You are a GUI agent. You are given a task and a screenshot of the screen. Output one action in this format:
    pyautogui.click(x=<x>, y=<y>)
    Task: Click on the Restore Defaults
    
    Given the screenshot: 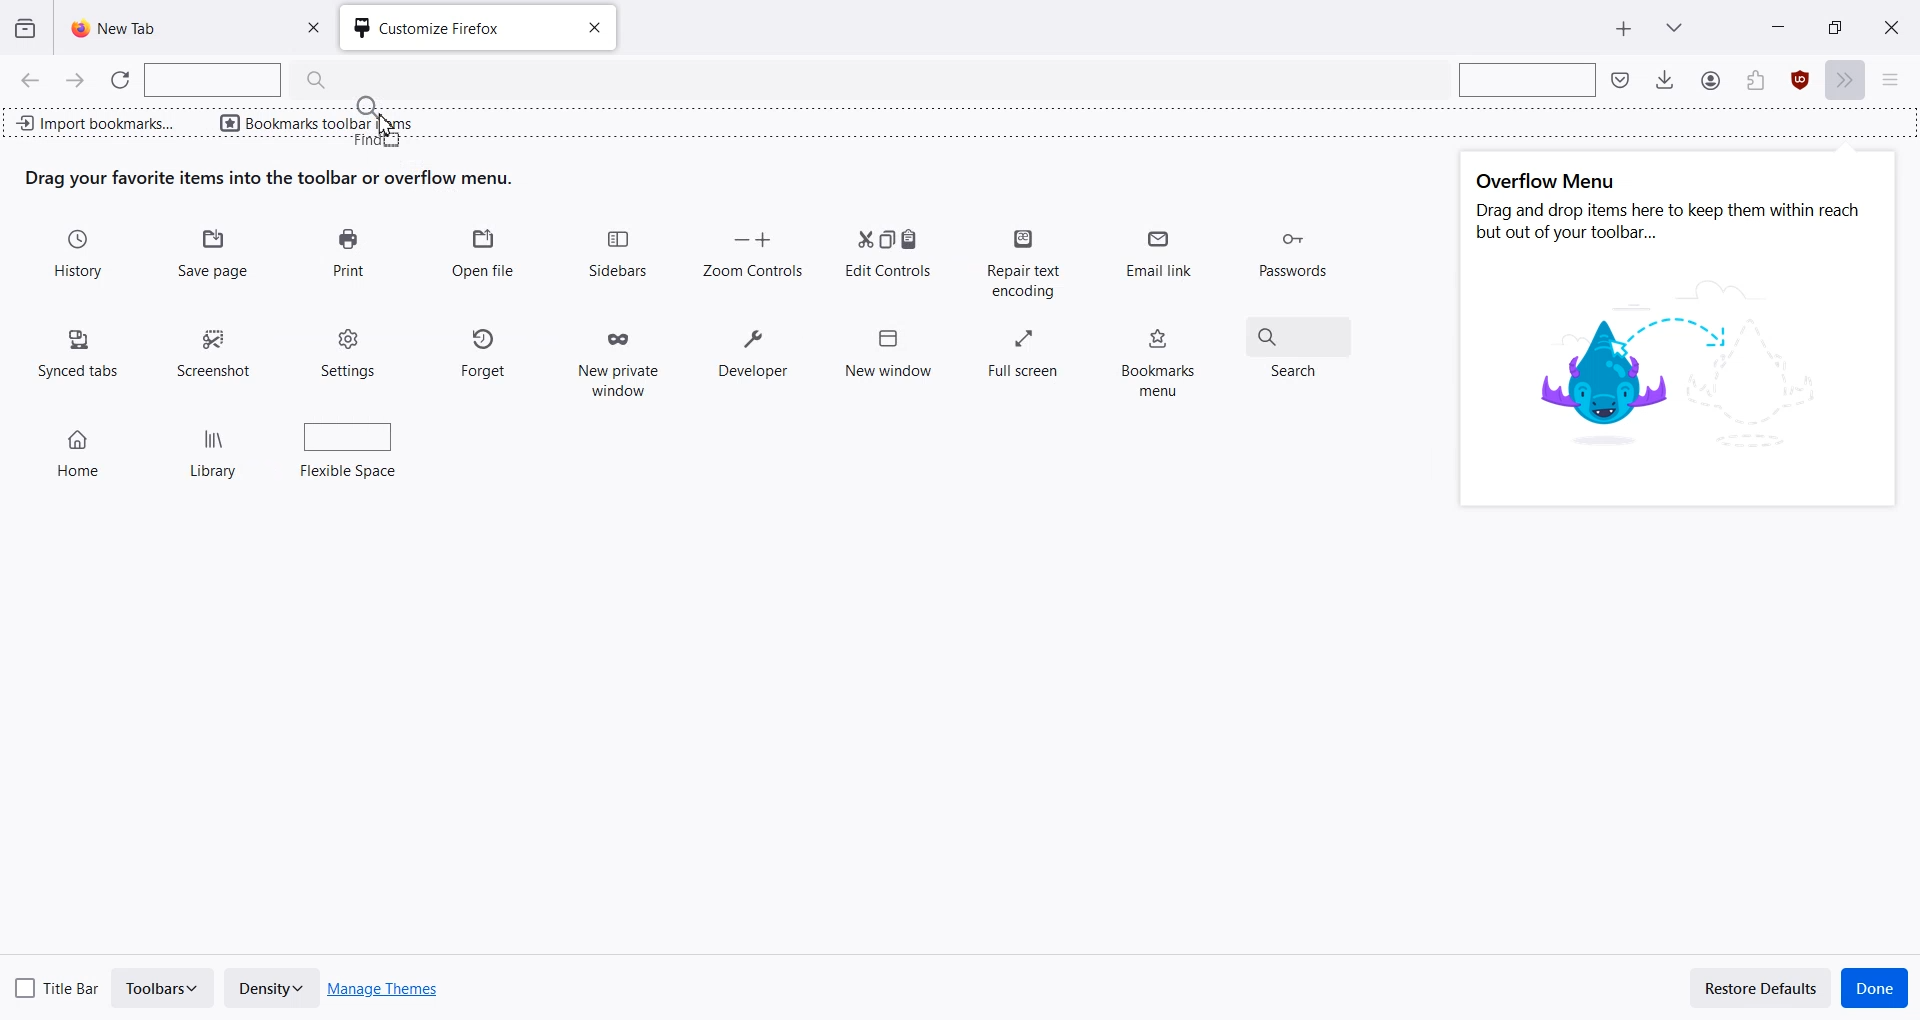 What is the action you would take?
    pyautogui.click(x=1761, y=987)
    